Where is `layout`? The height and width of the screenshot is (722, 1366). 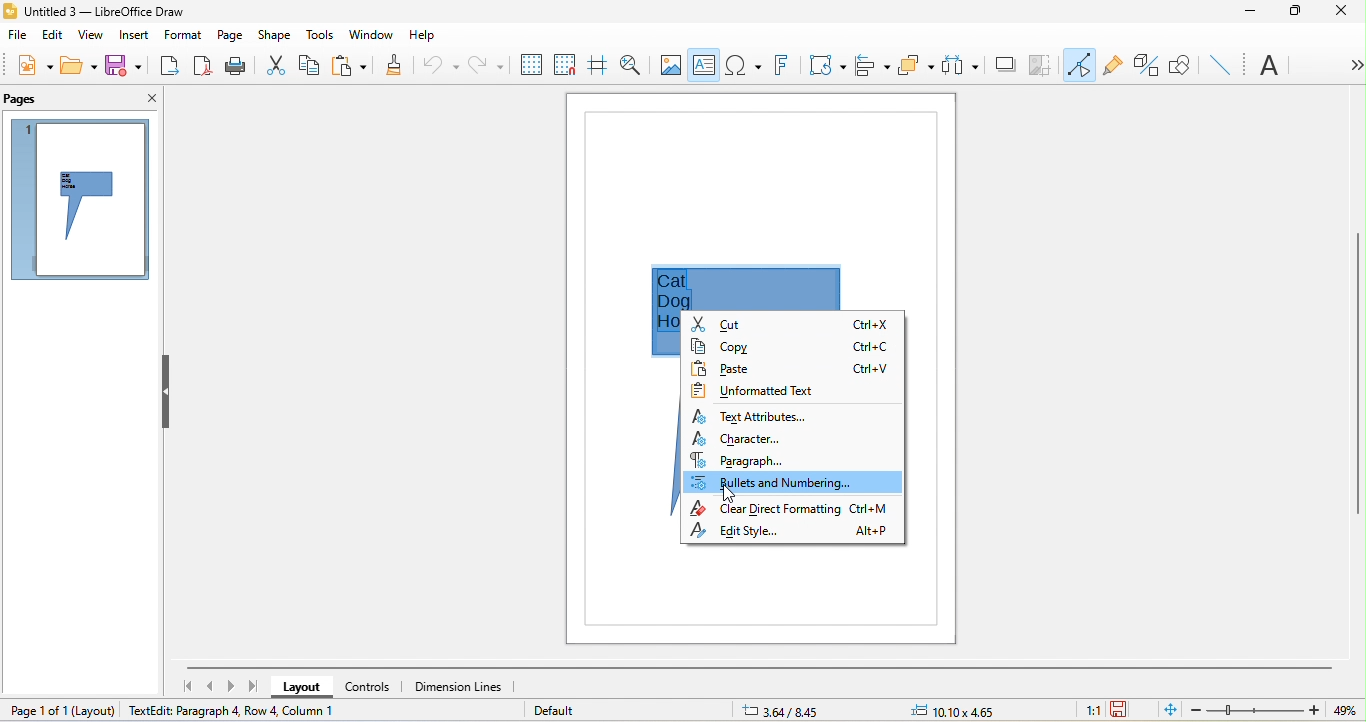
layout is located at coordinates (296, 688).